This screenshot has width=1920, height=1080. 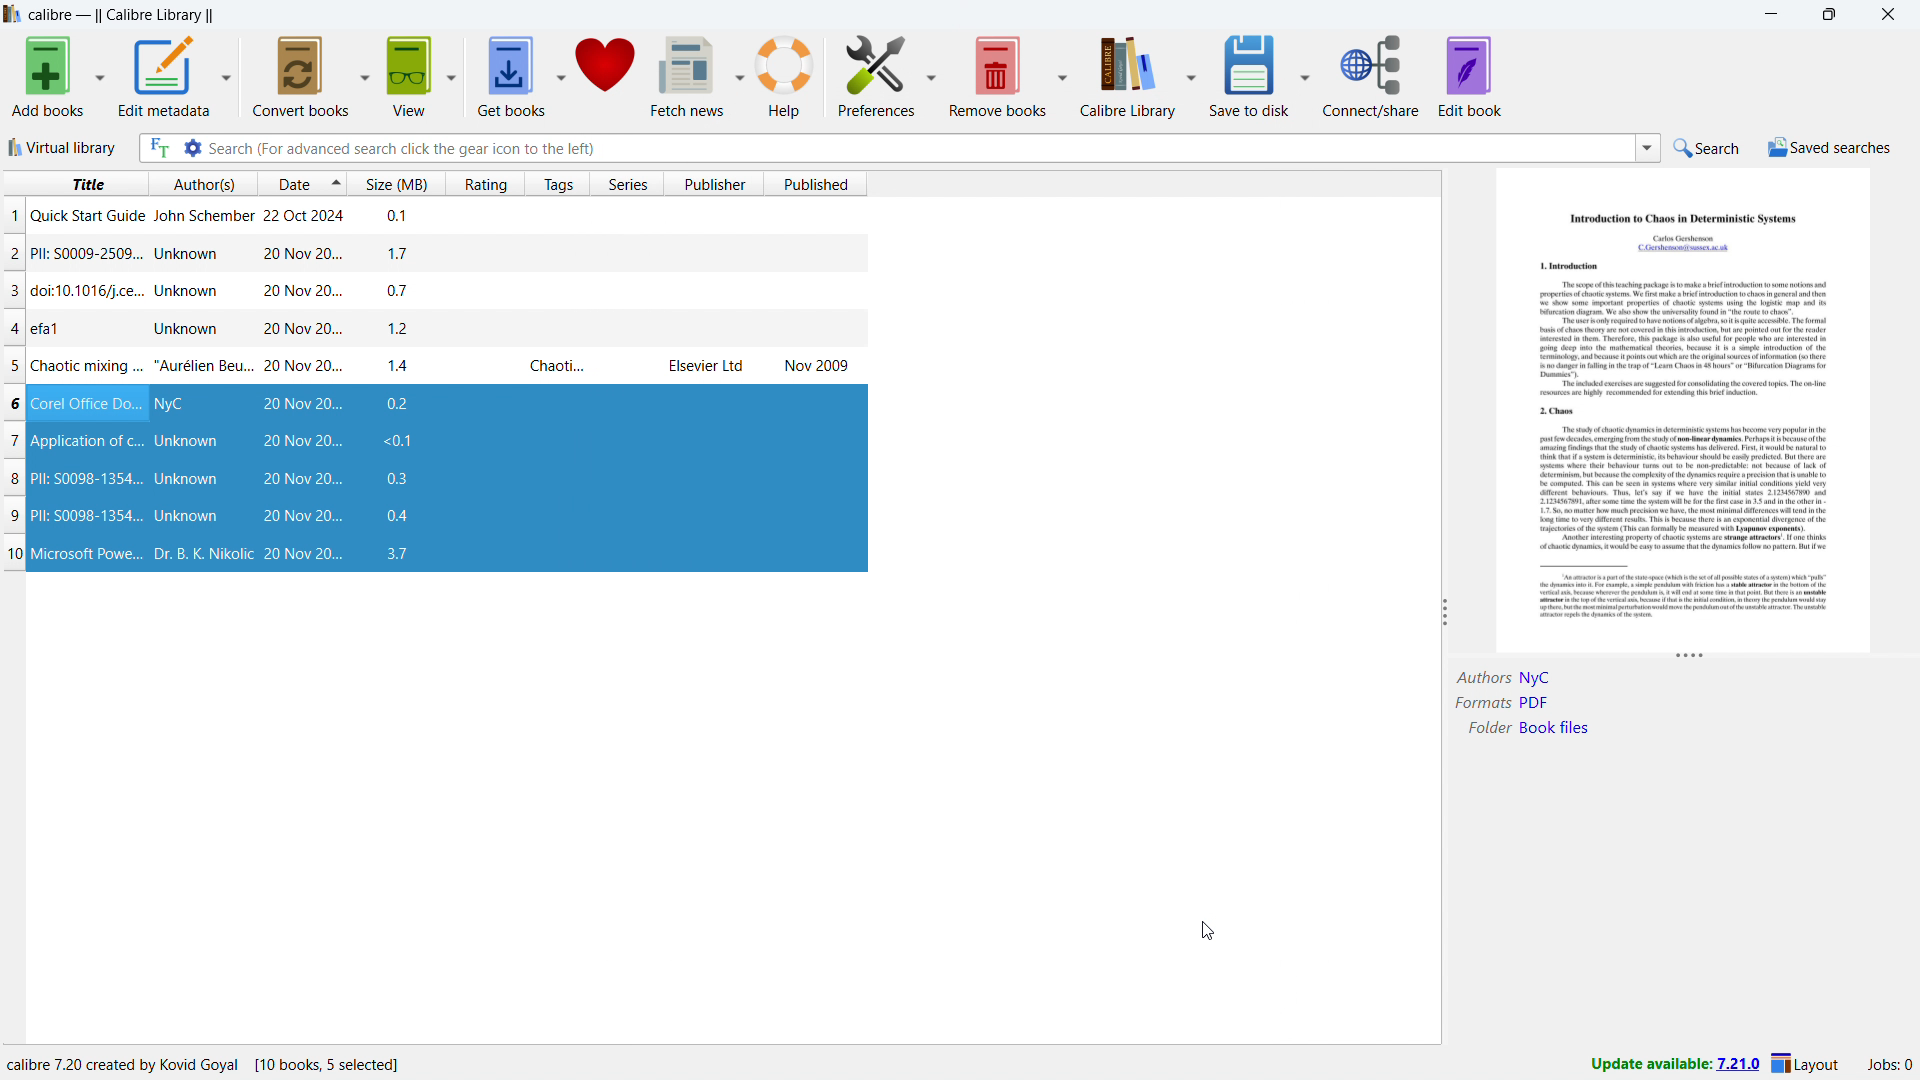 I want to click on sort by tags, so click(x=551, y=183).